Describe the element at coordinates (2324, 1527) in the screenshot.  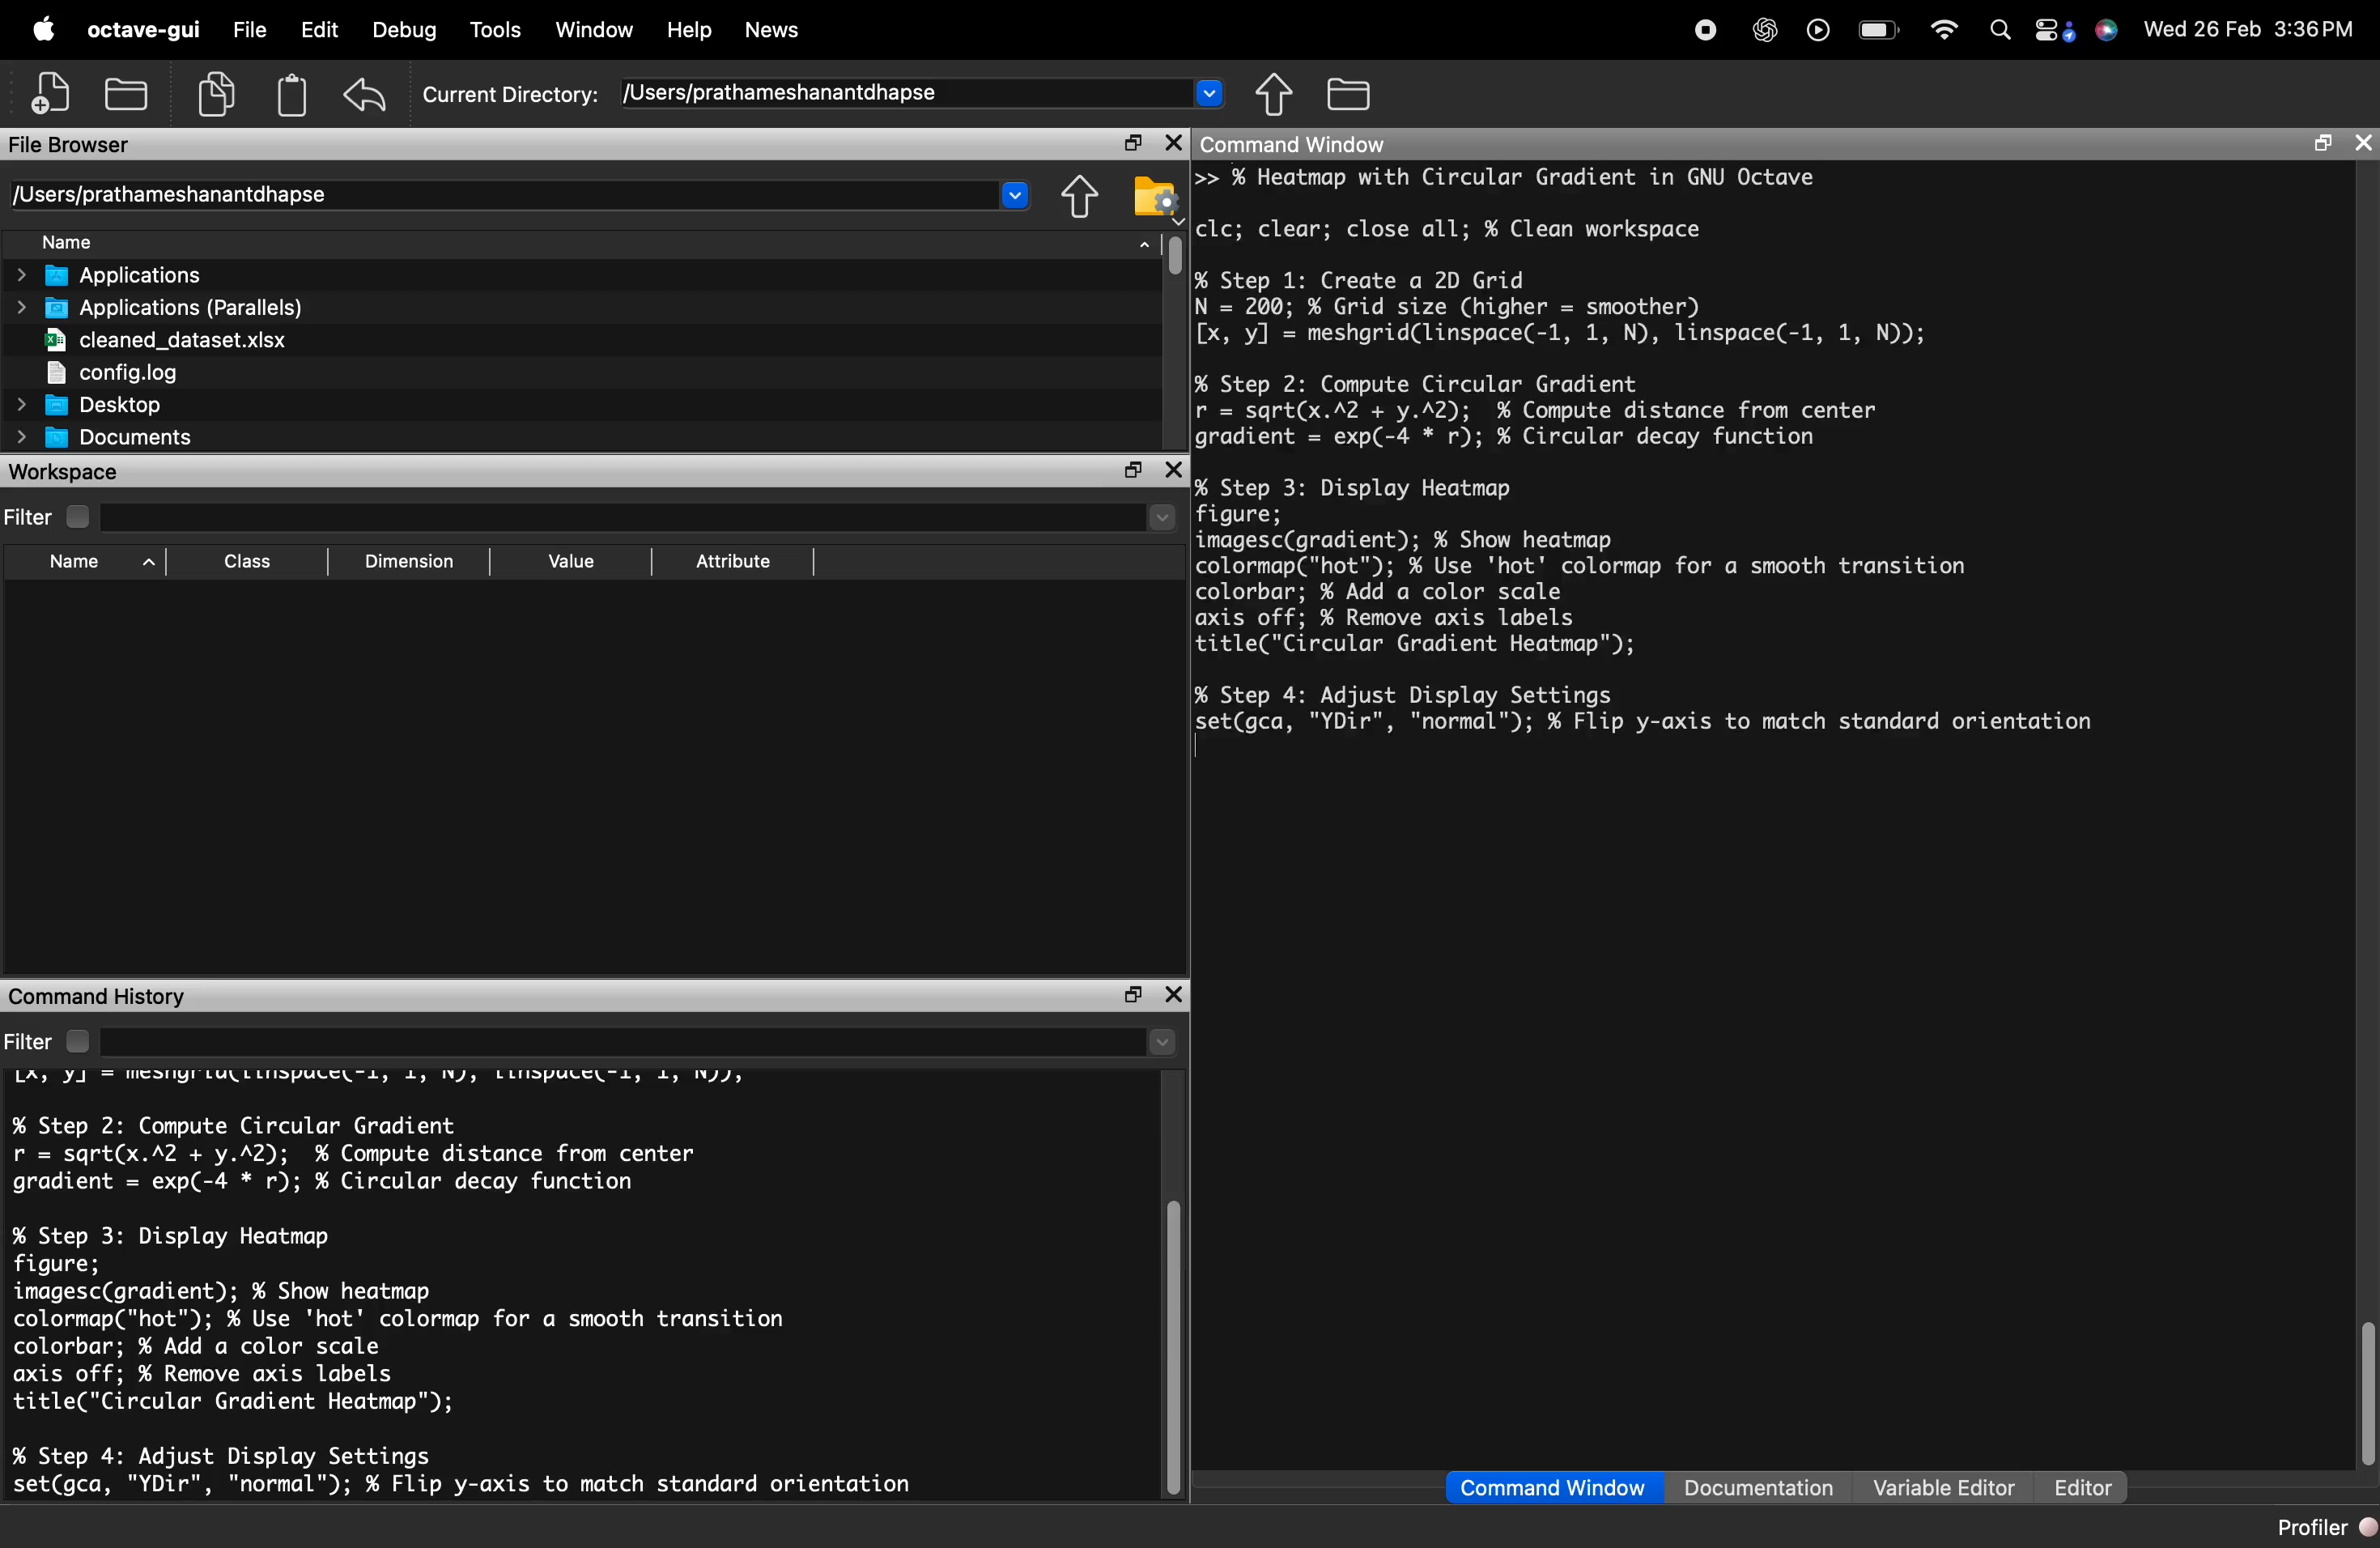
I see `Profiler` at that location.